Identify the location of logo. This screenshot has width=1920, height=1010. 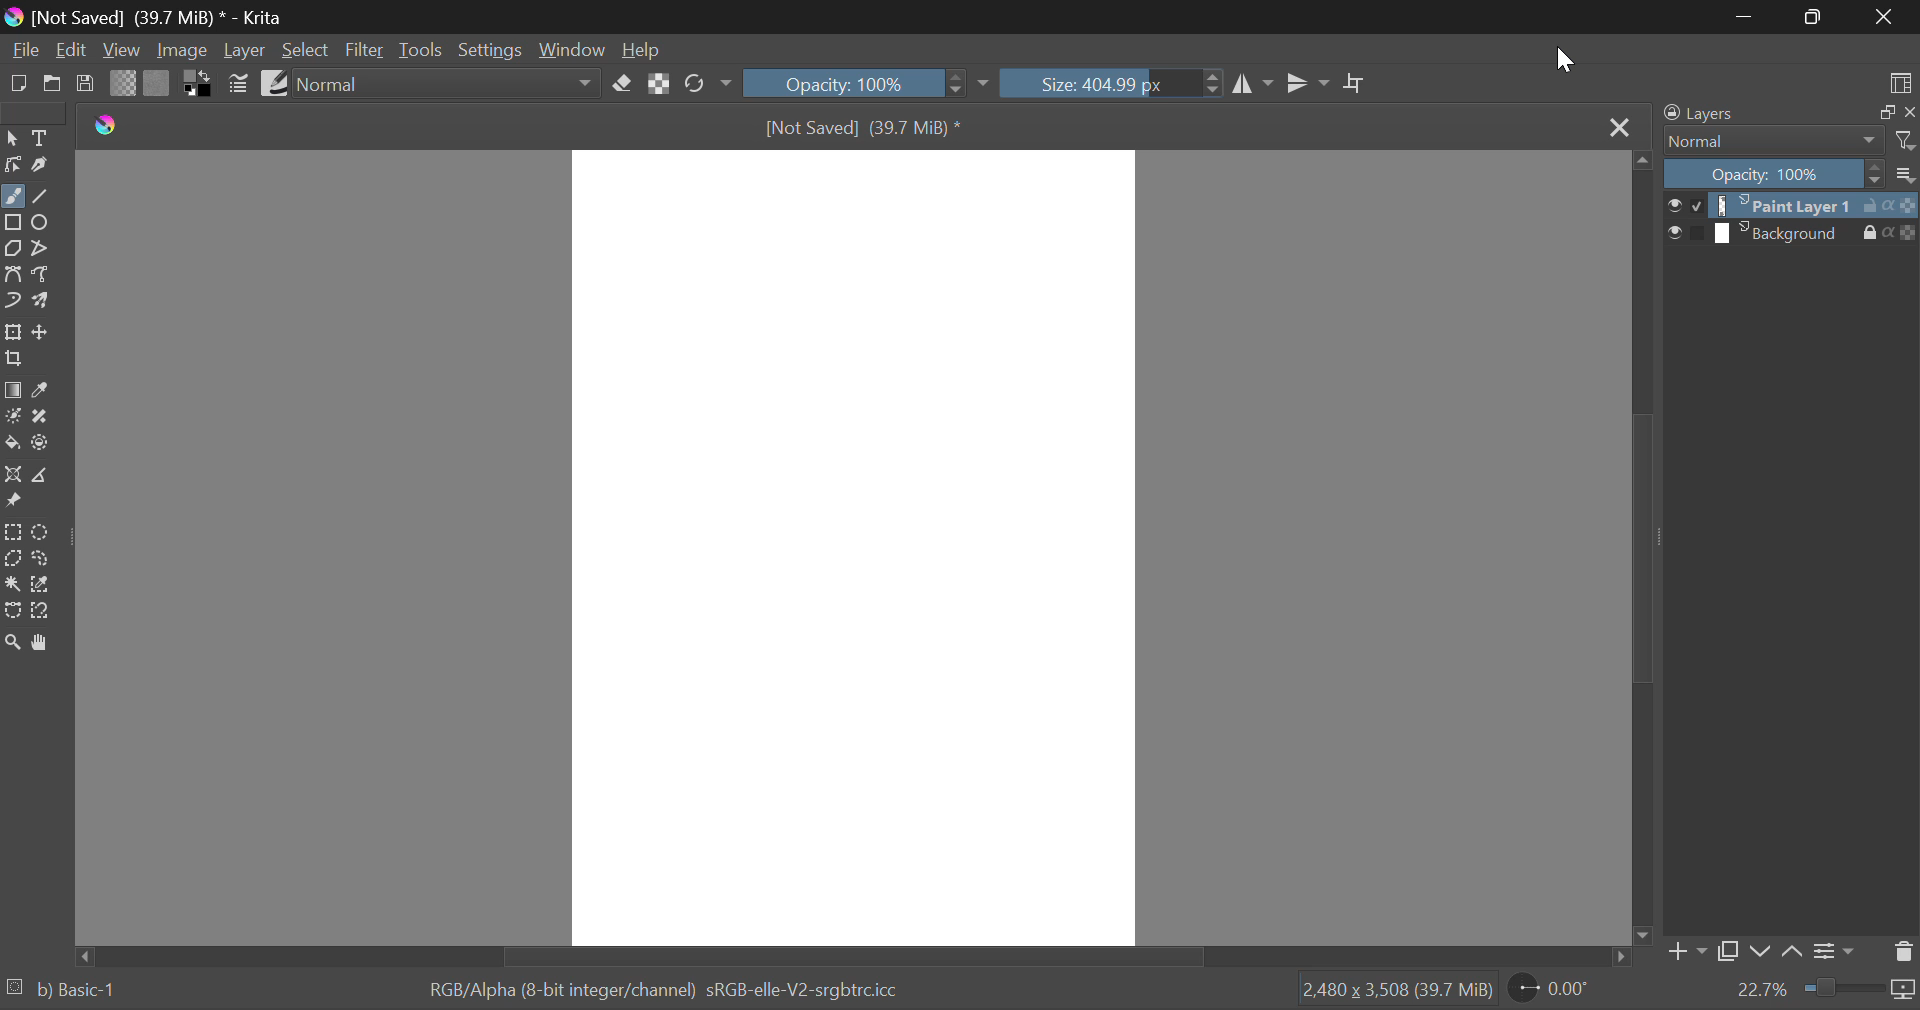
(105, 124).